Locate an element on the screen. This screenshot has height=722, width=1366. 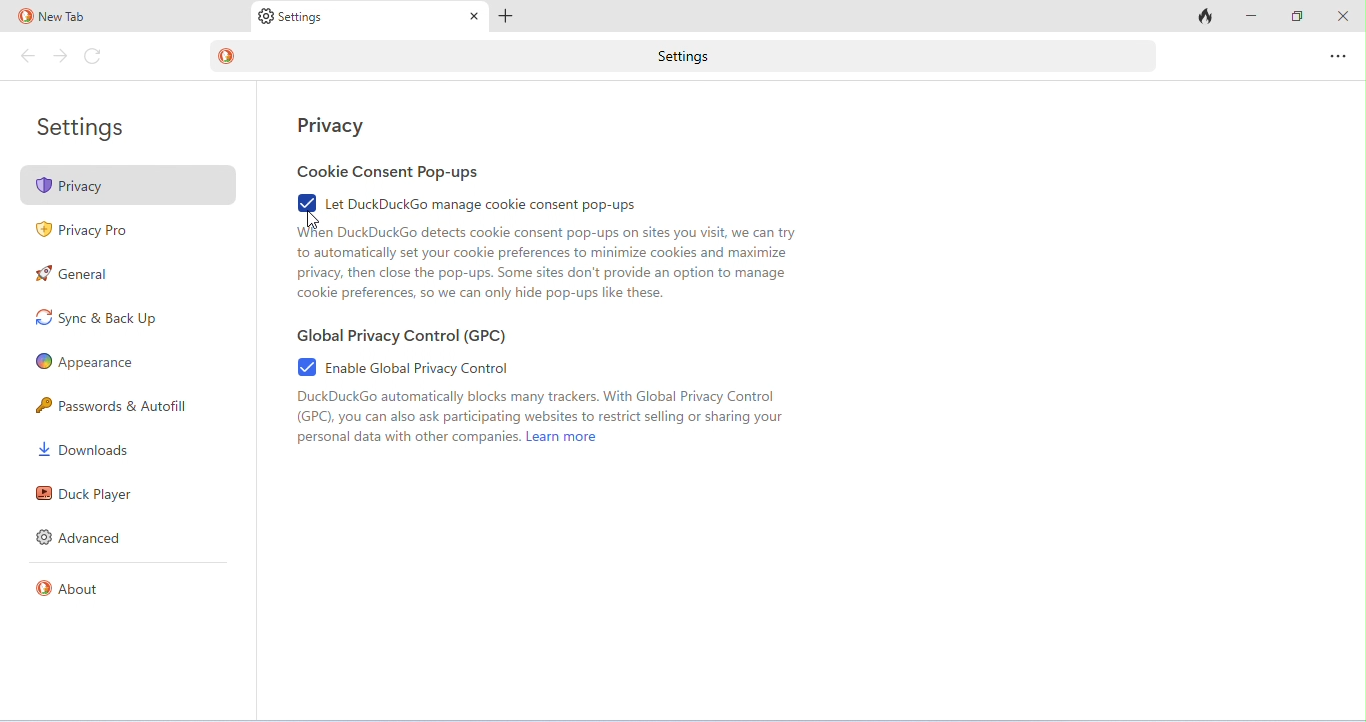
maximize is located at coordinates (1297, 16).